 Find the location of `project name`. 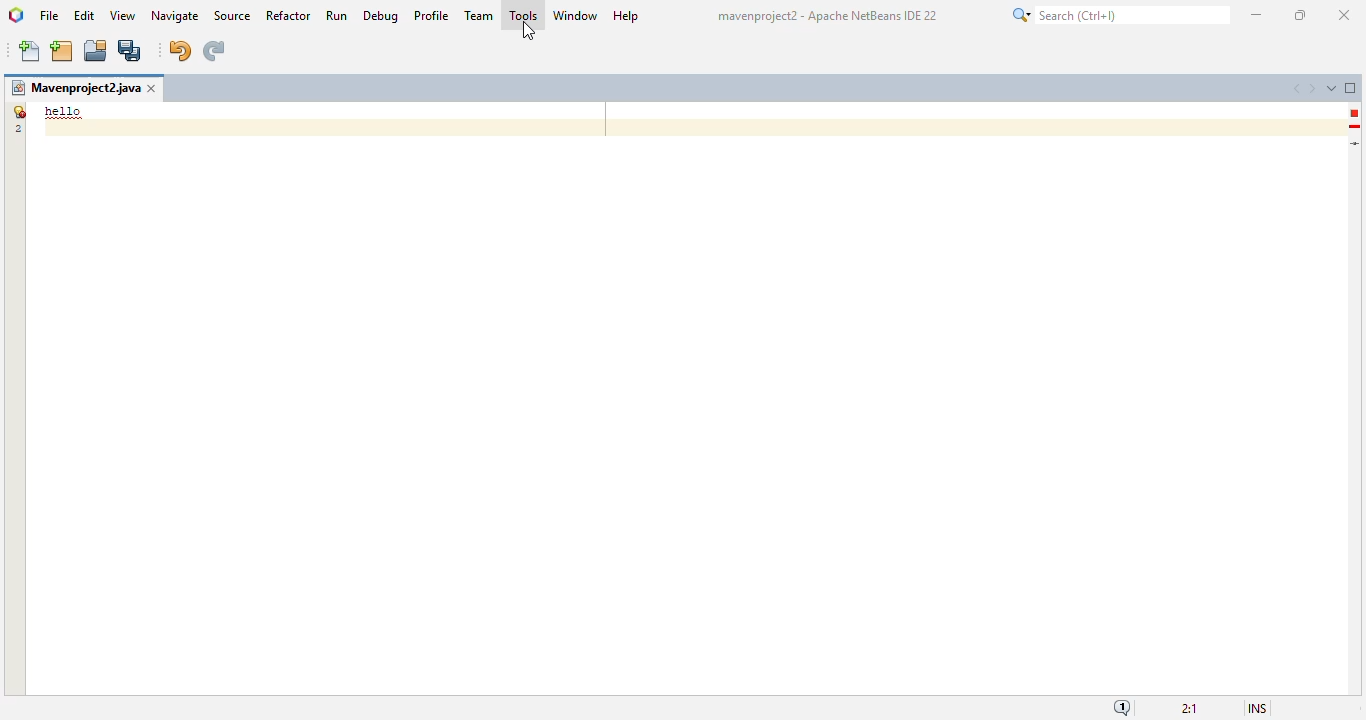

project name is located at coordinates (75, 88).